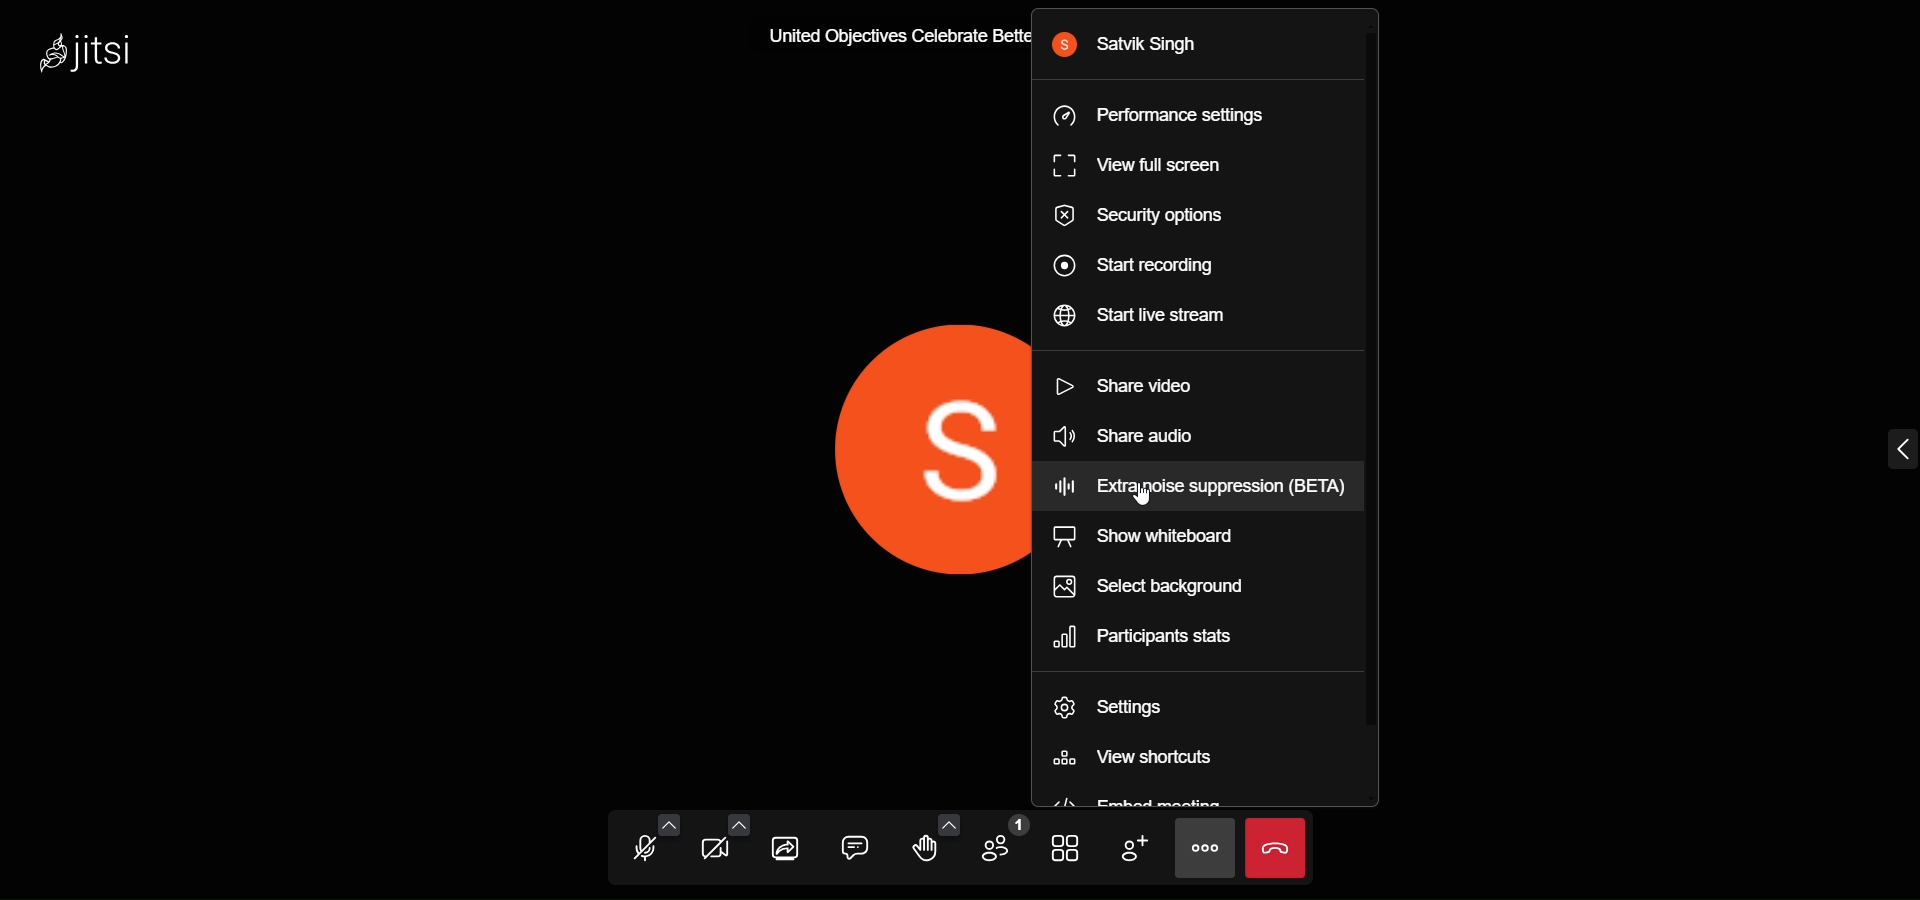  What do you see at coordinates (1278, 850) in the screenshot?
I see `leave the call` at bounding box center [1278, 850].